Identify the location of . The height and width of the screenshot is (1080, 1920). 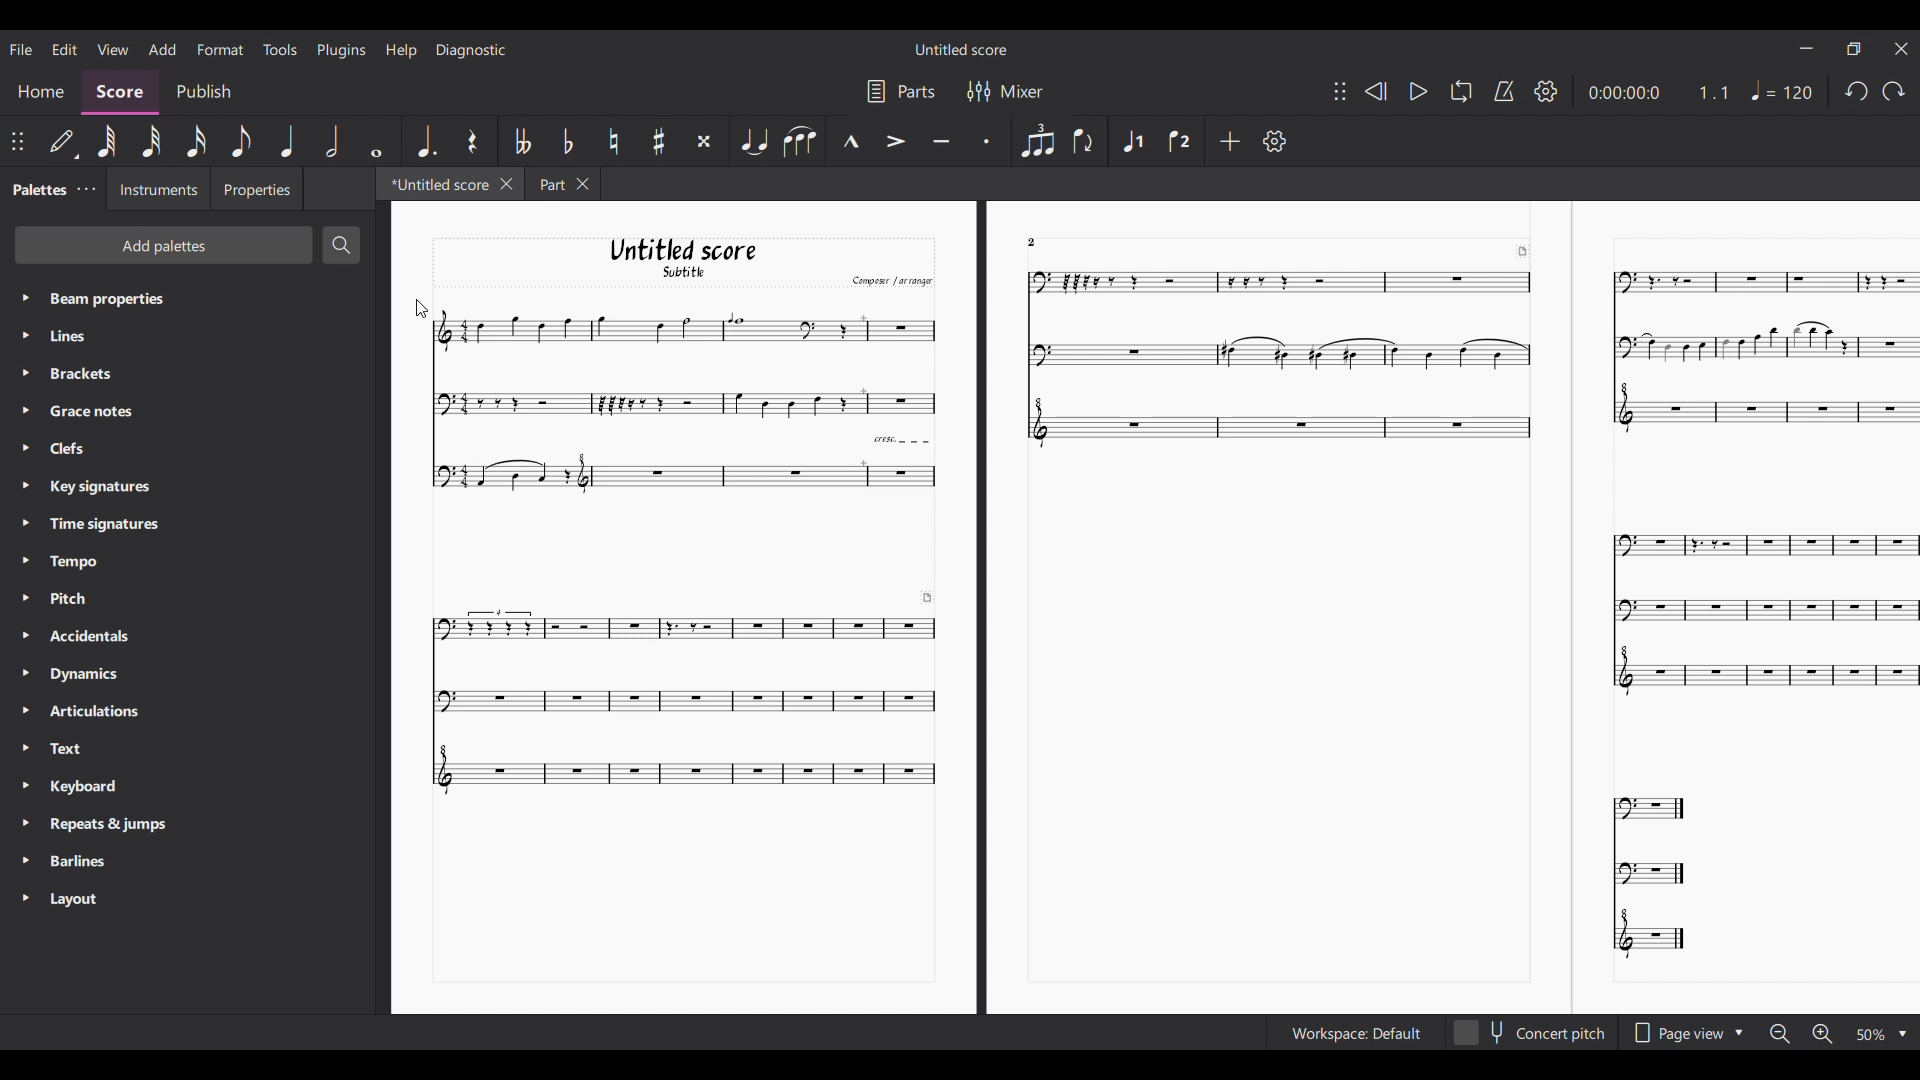
(23, 712).